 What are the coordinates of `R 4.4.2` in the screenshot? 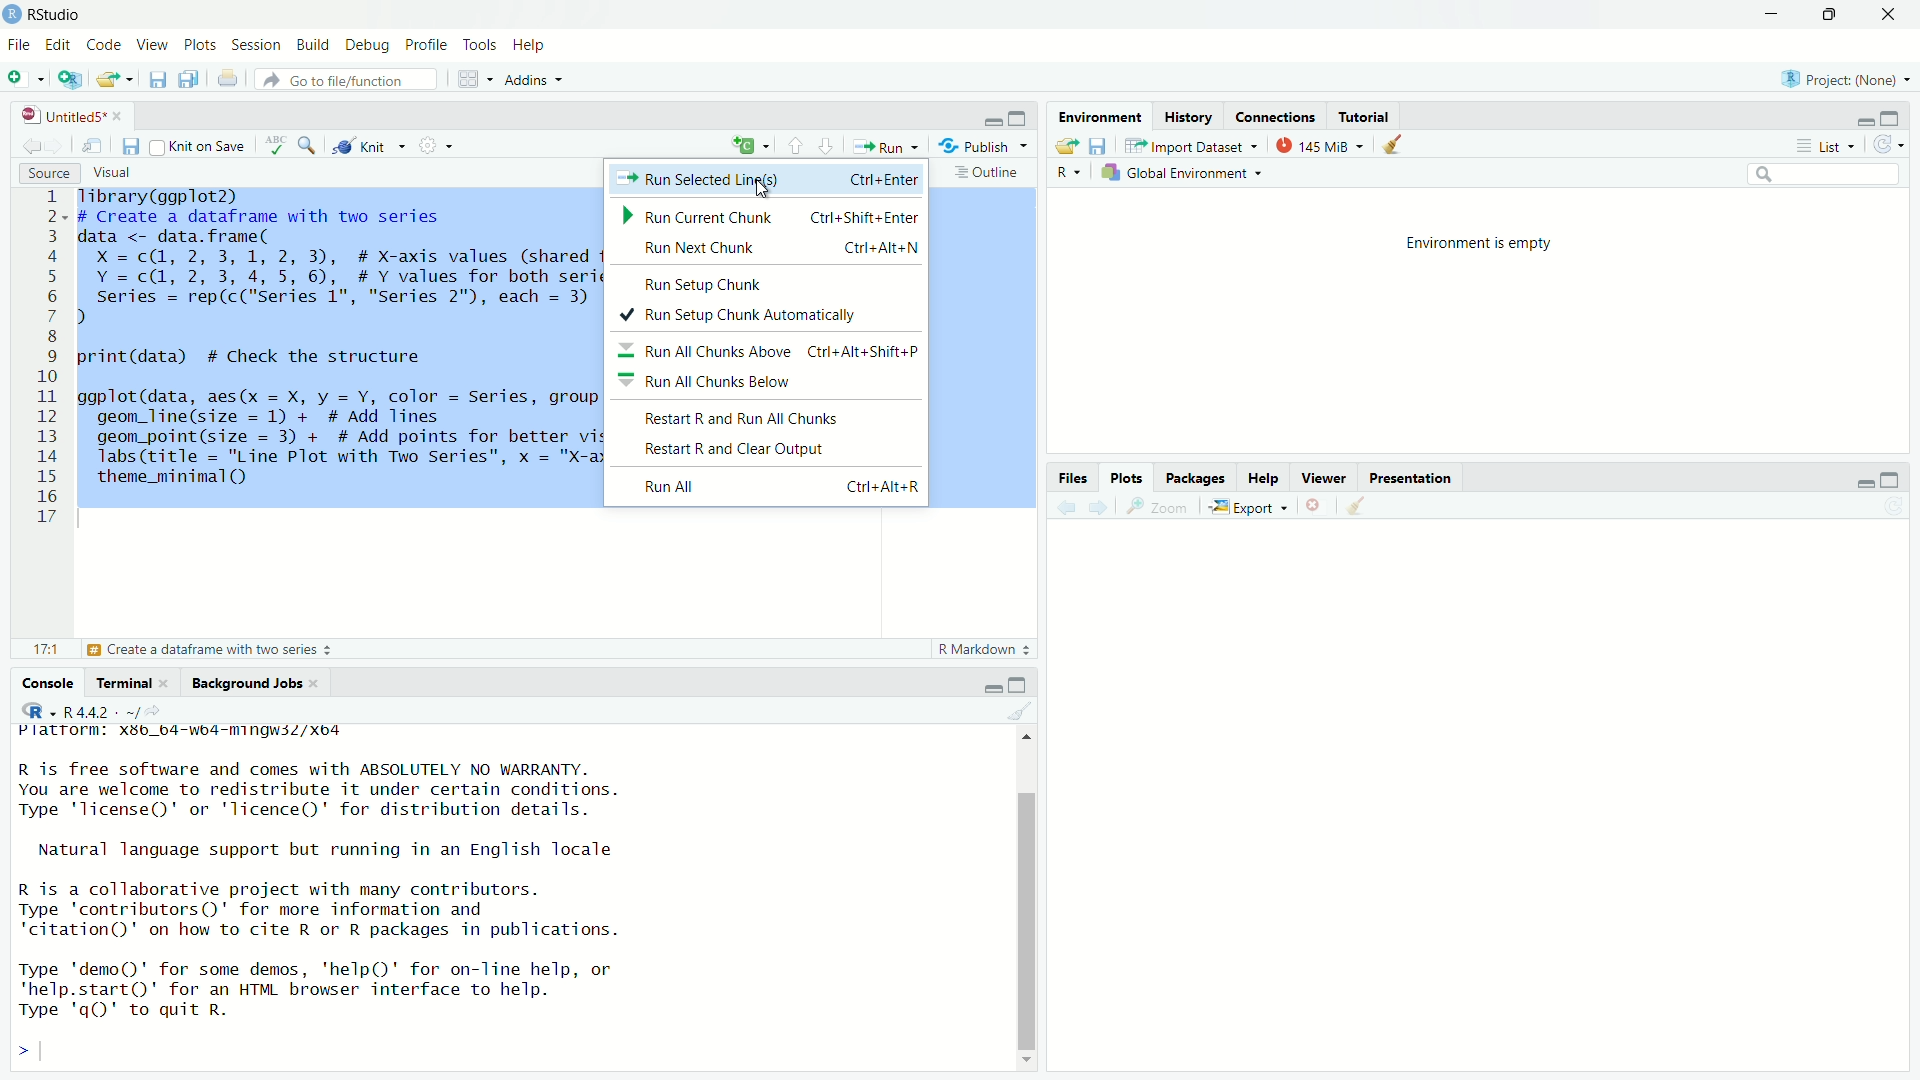 It's located at (96, 711).